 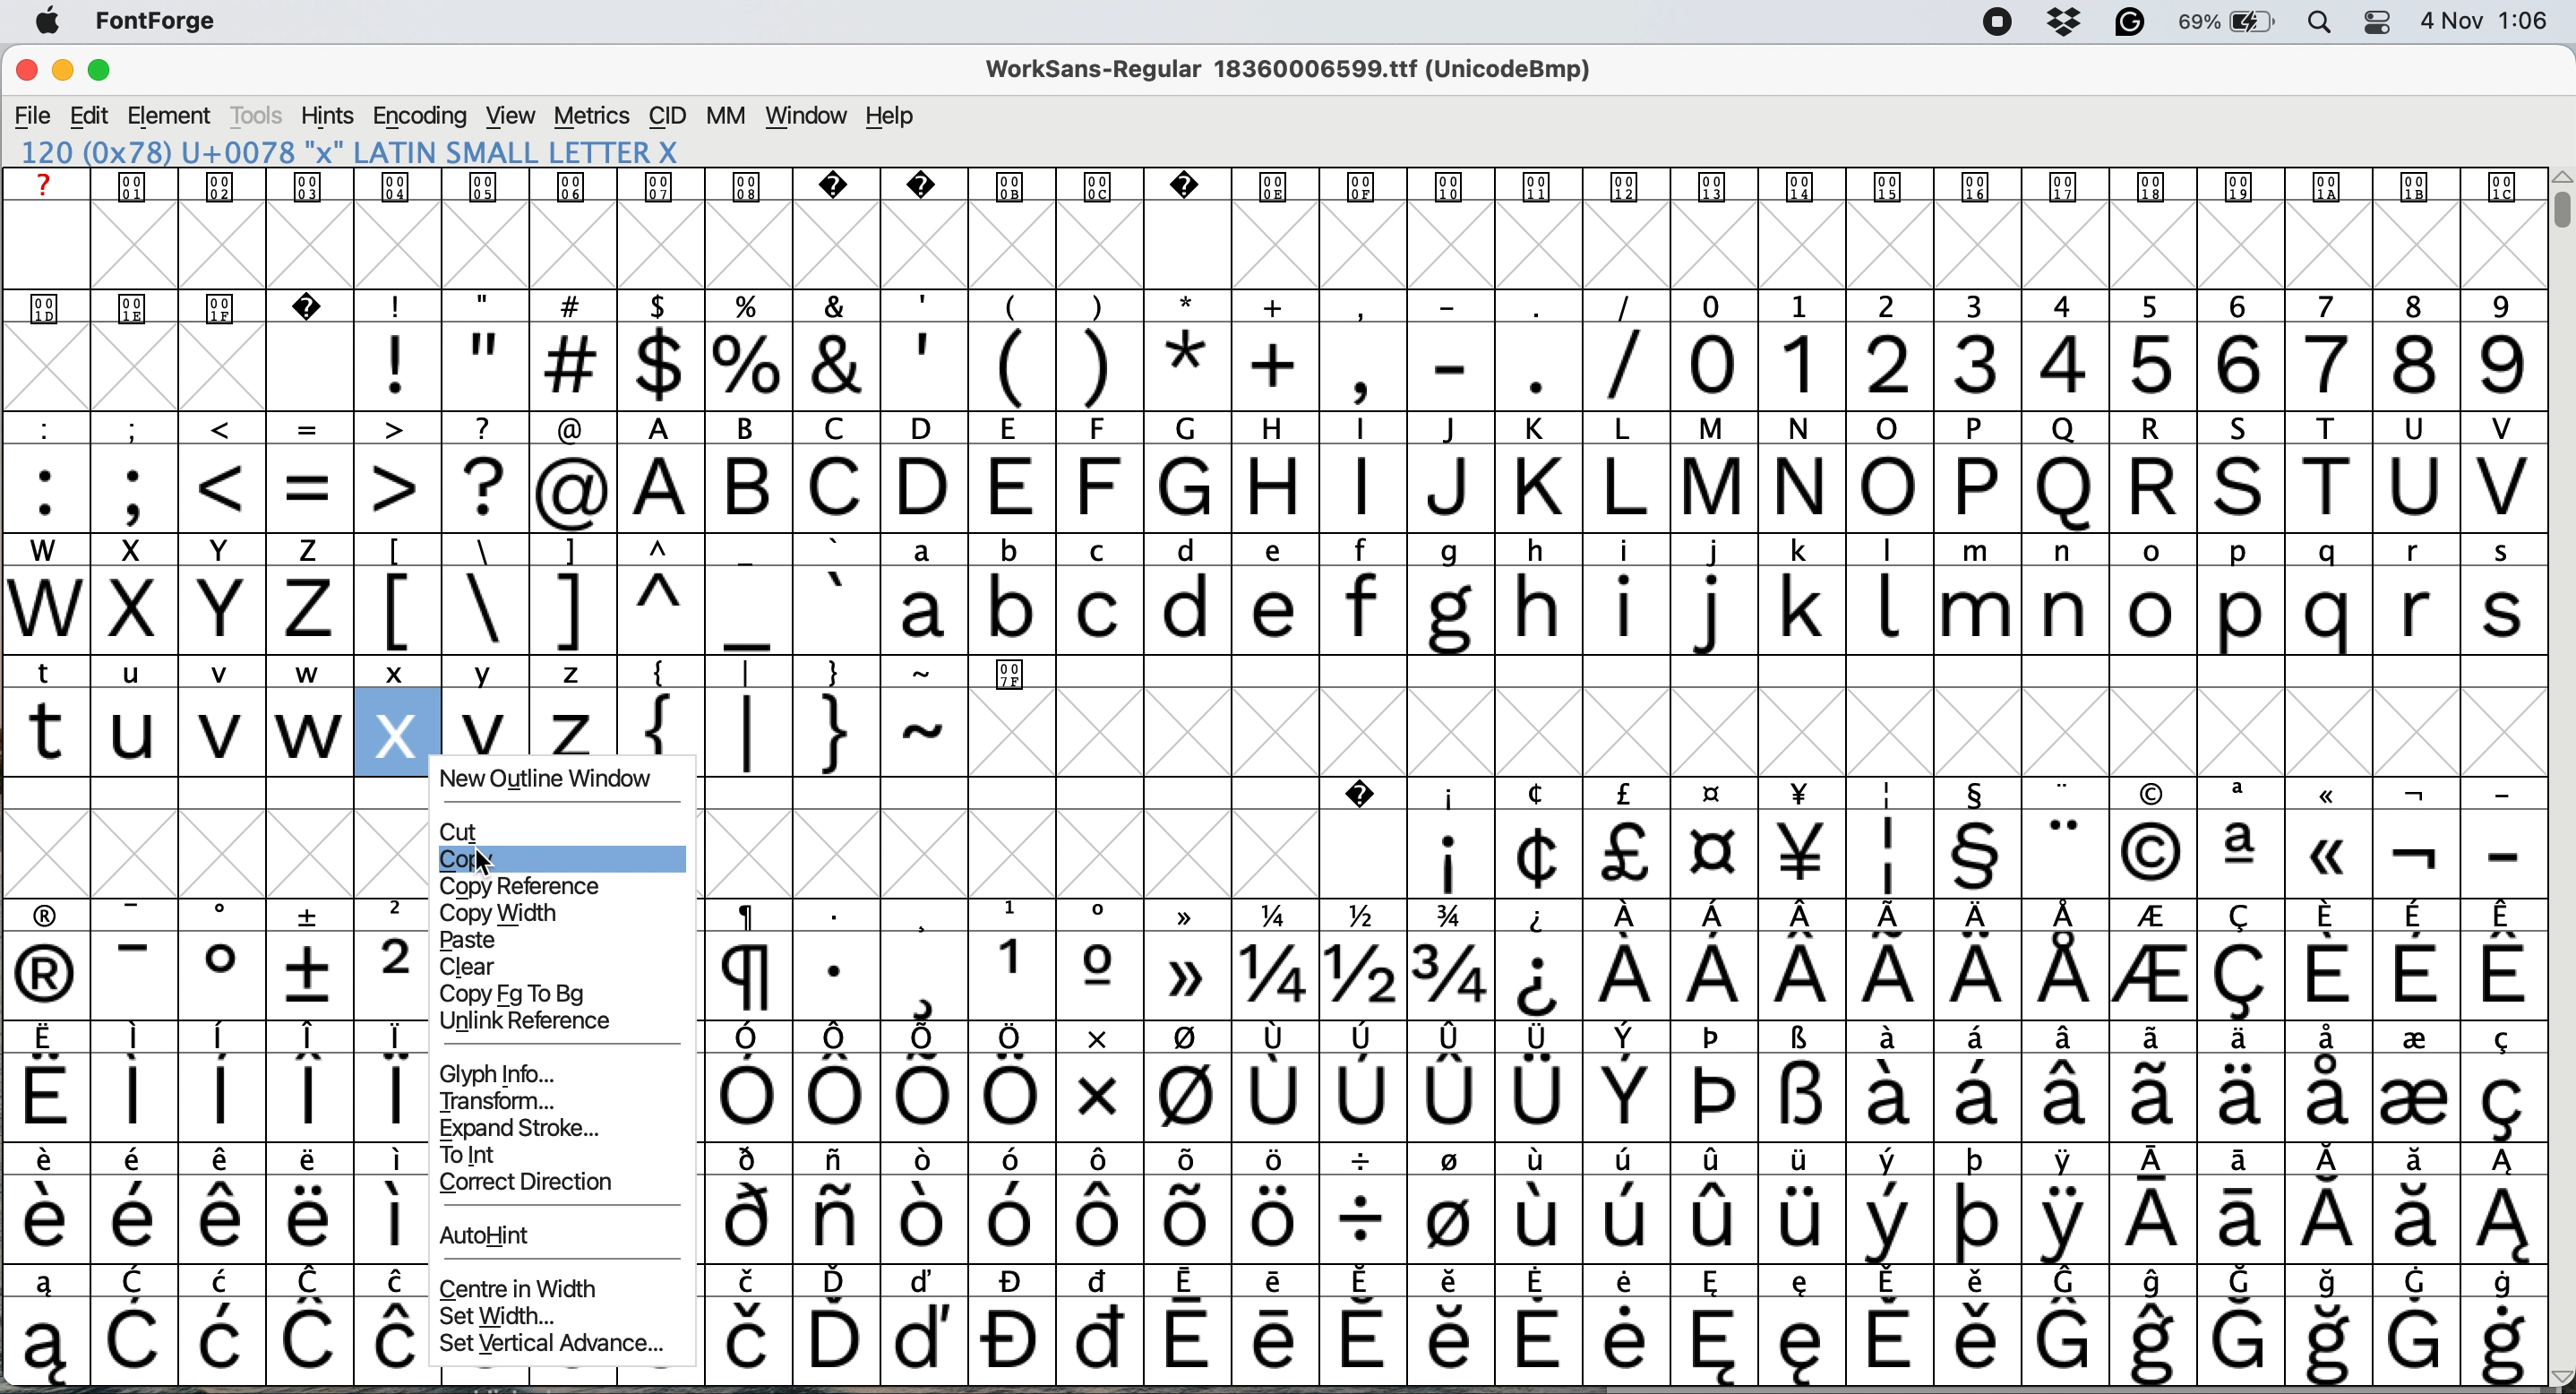 I want to click on expand stroke, so click(x=517, y=1128).